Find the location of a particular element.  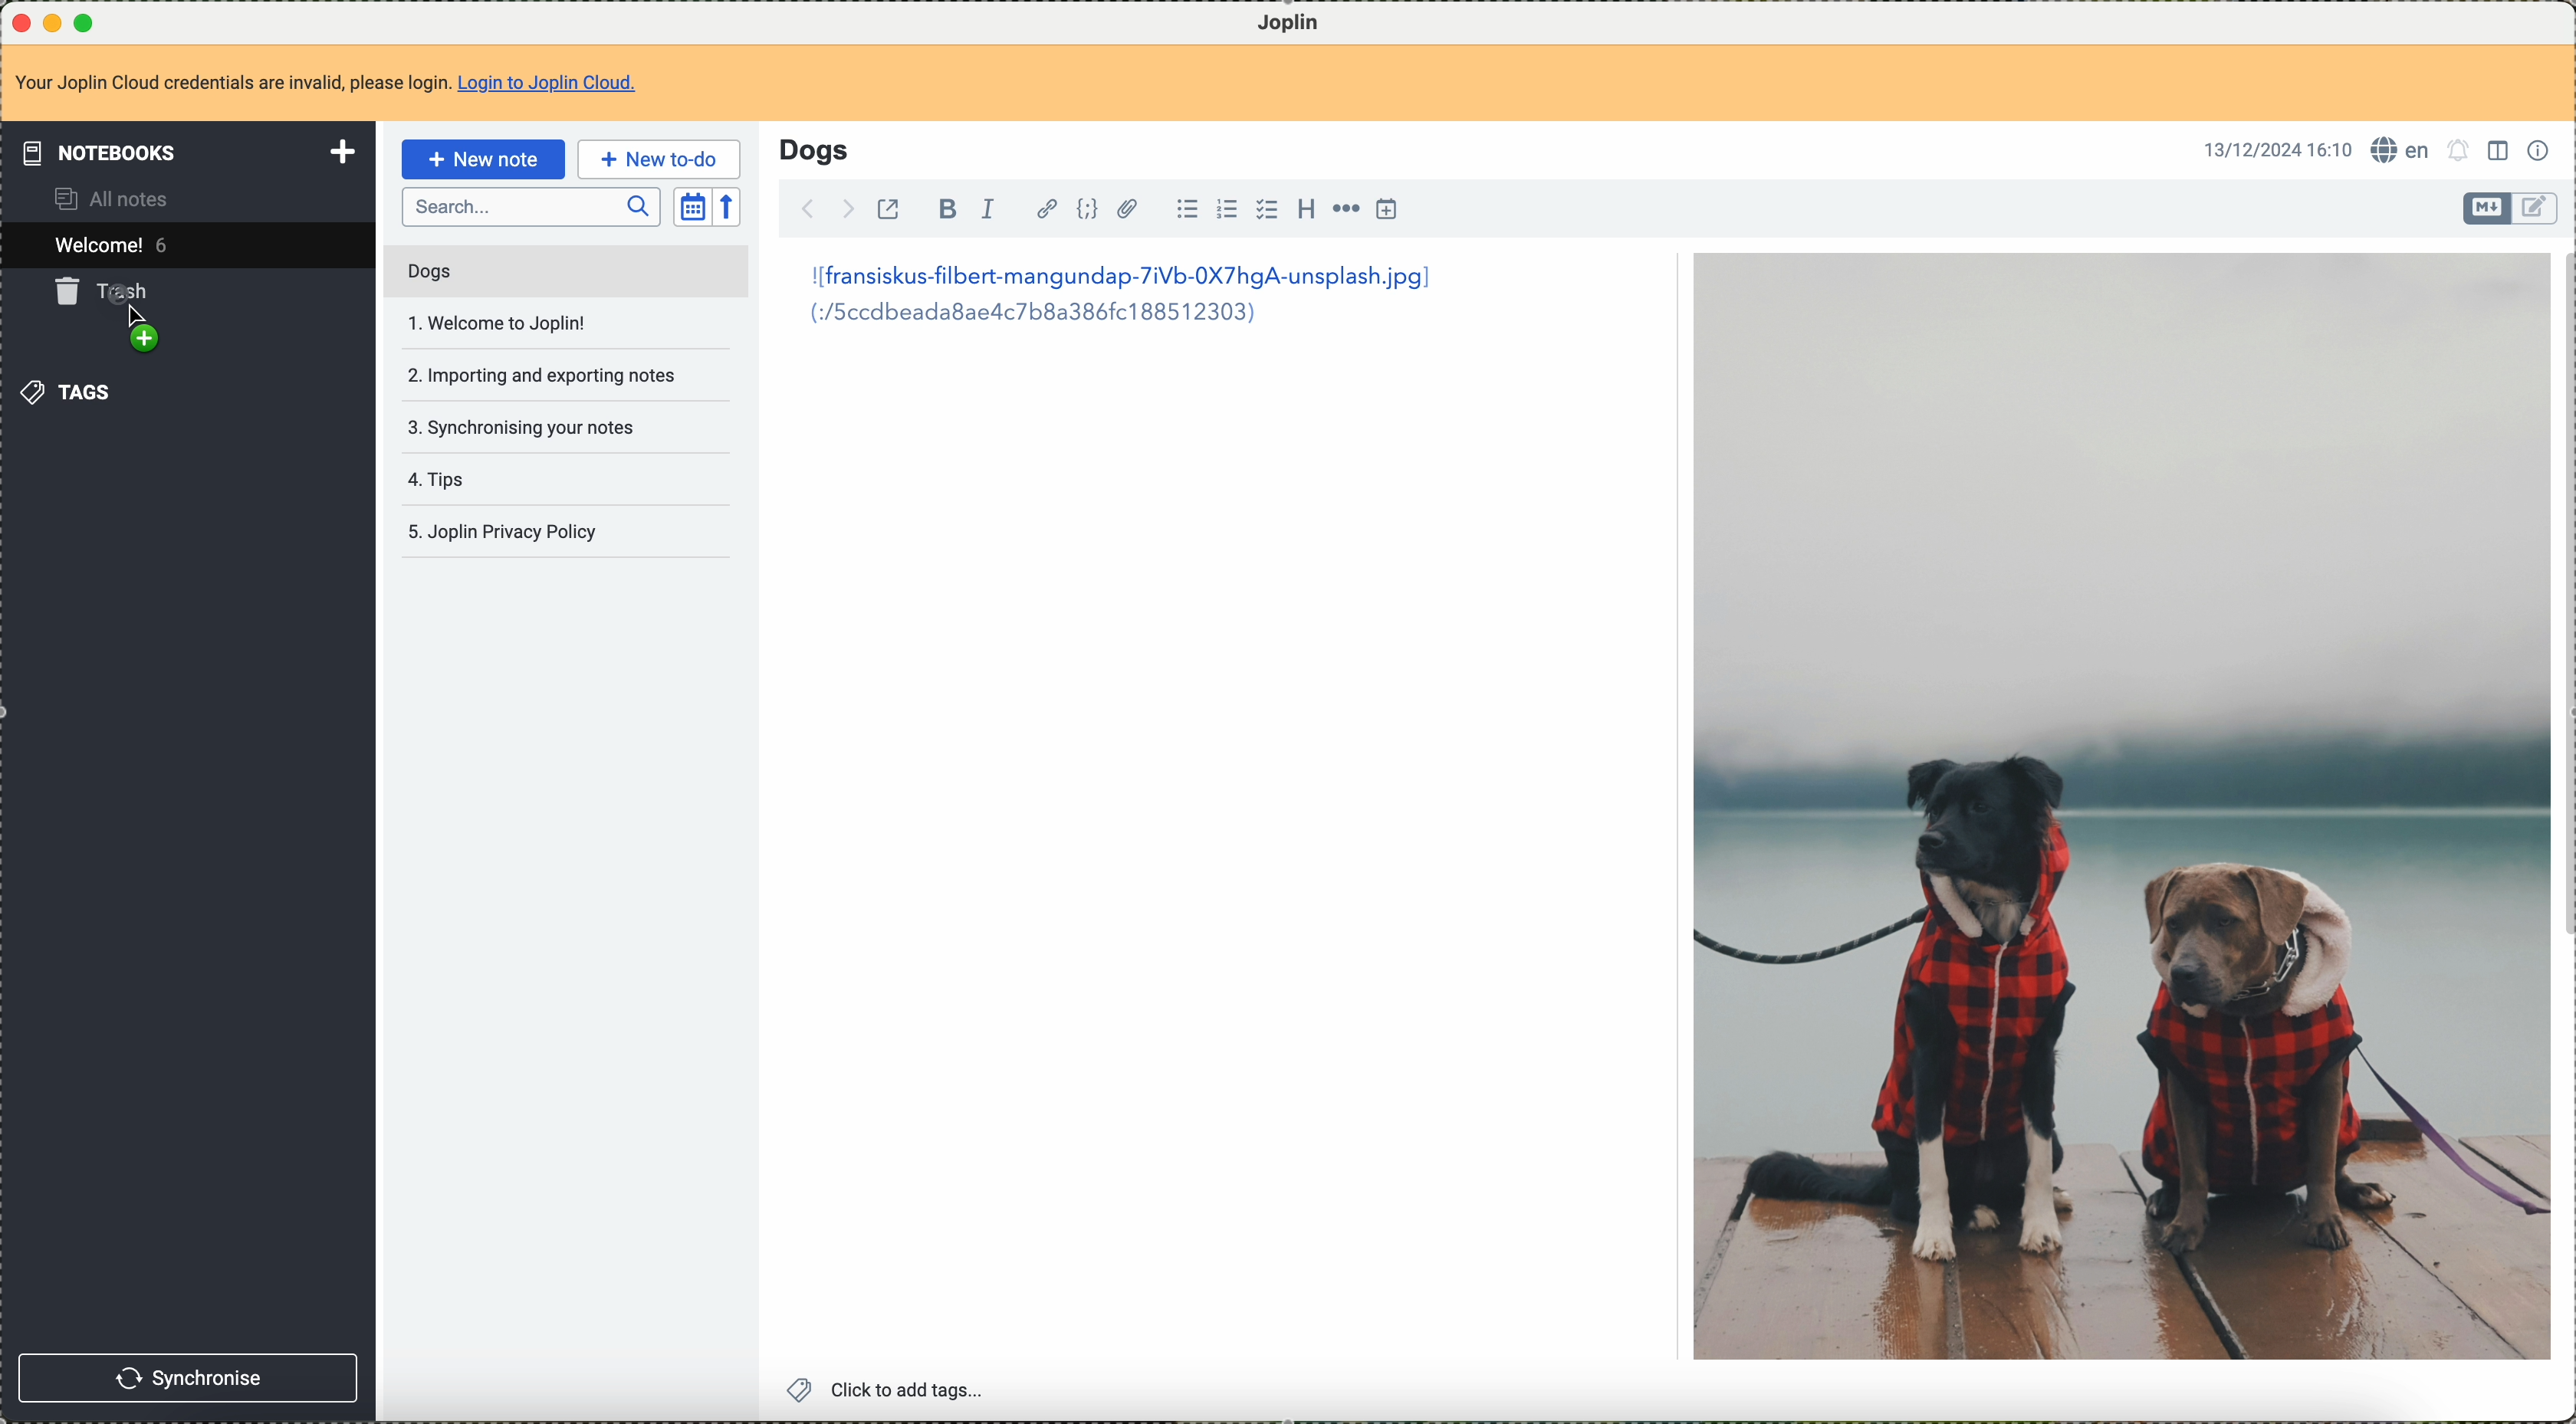

maximize is located at coordinates (85, 19).